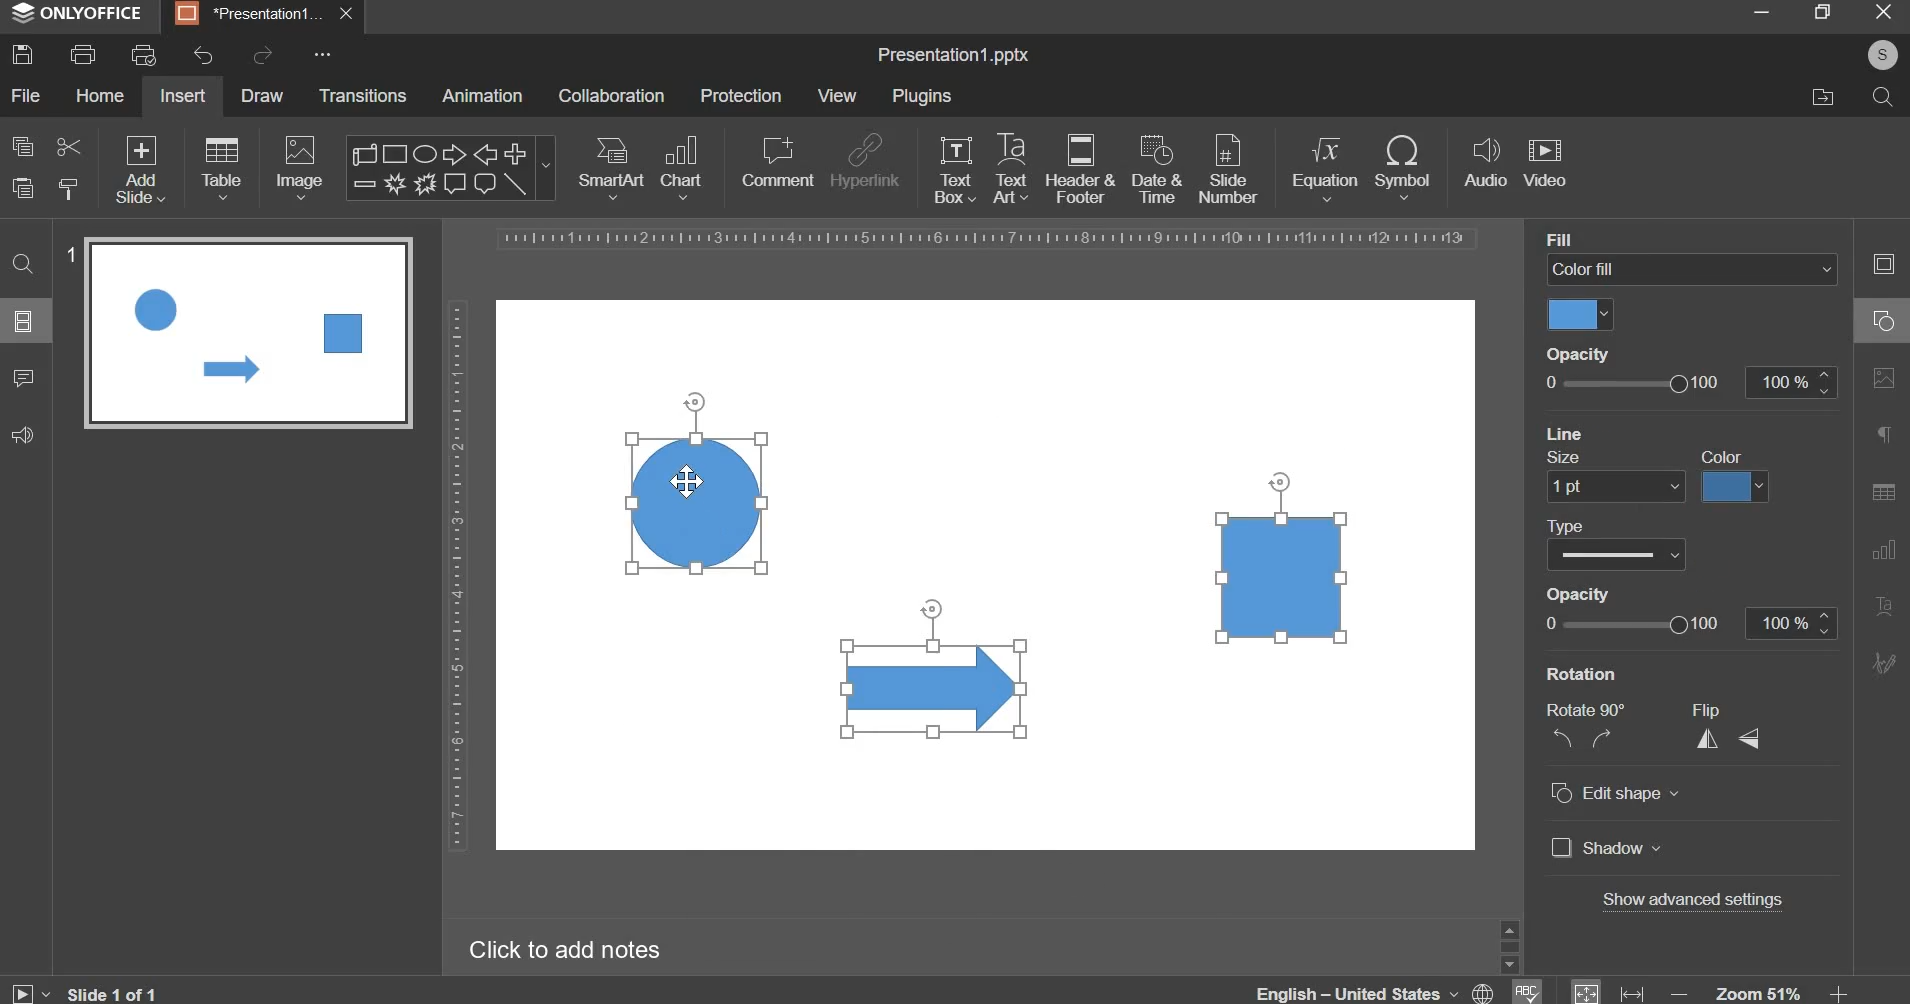 This screenshot has height=1004, width=1910. Describe the element at coordinates (1561, 455) in the screenshot. I see `size` at that location.